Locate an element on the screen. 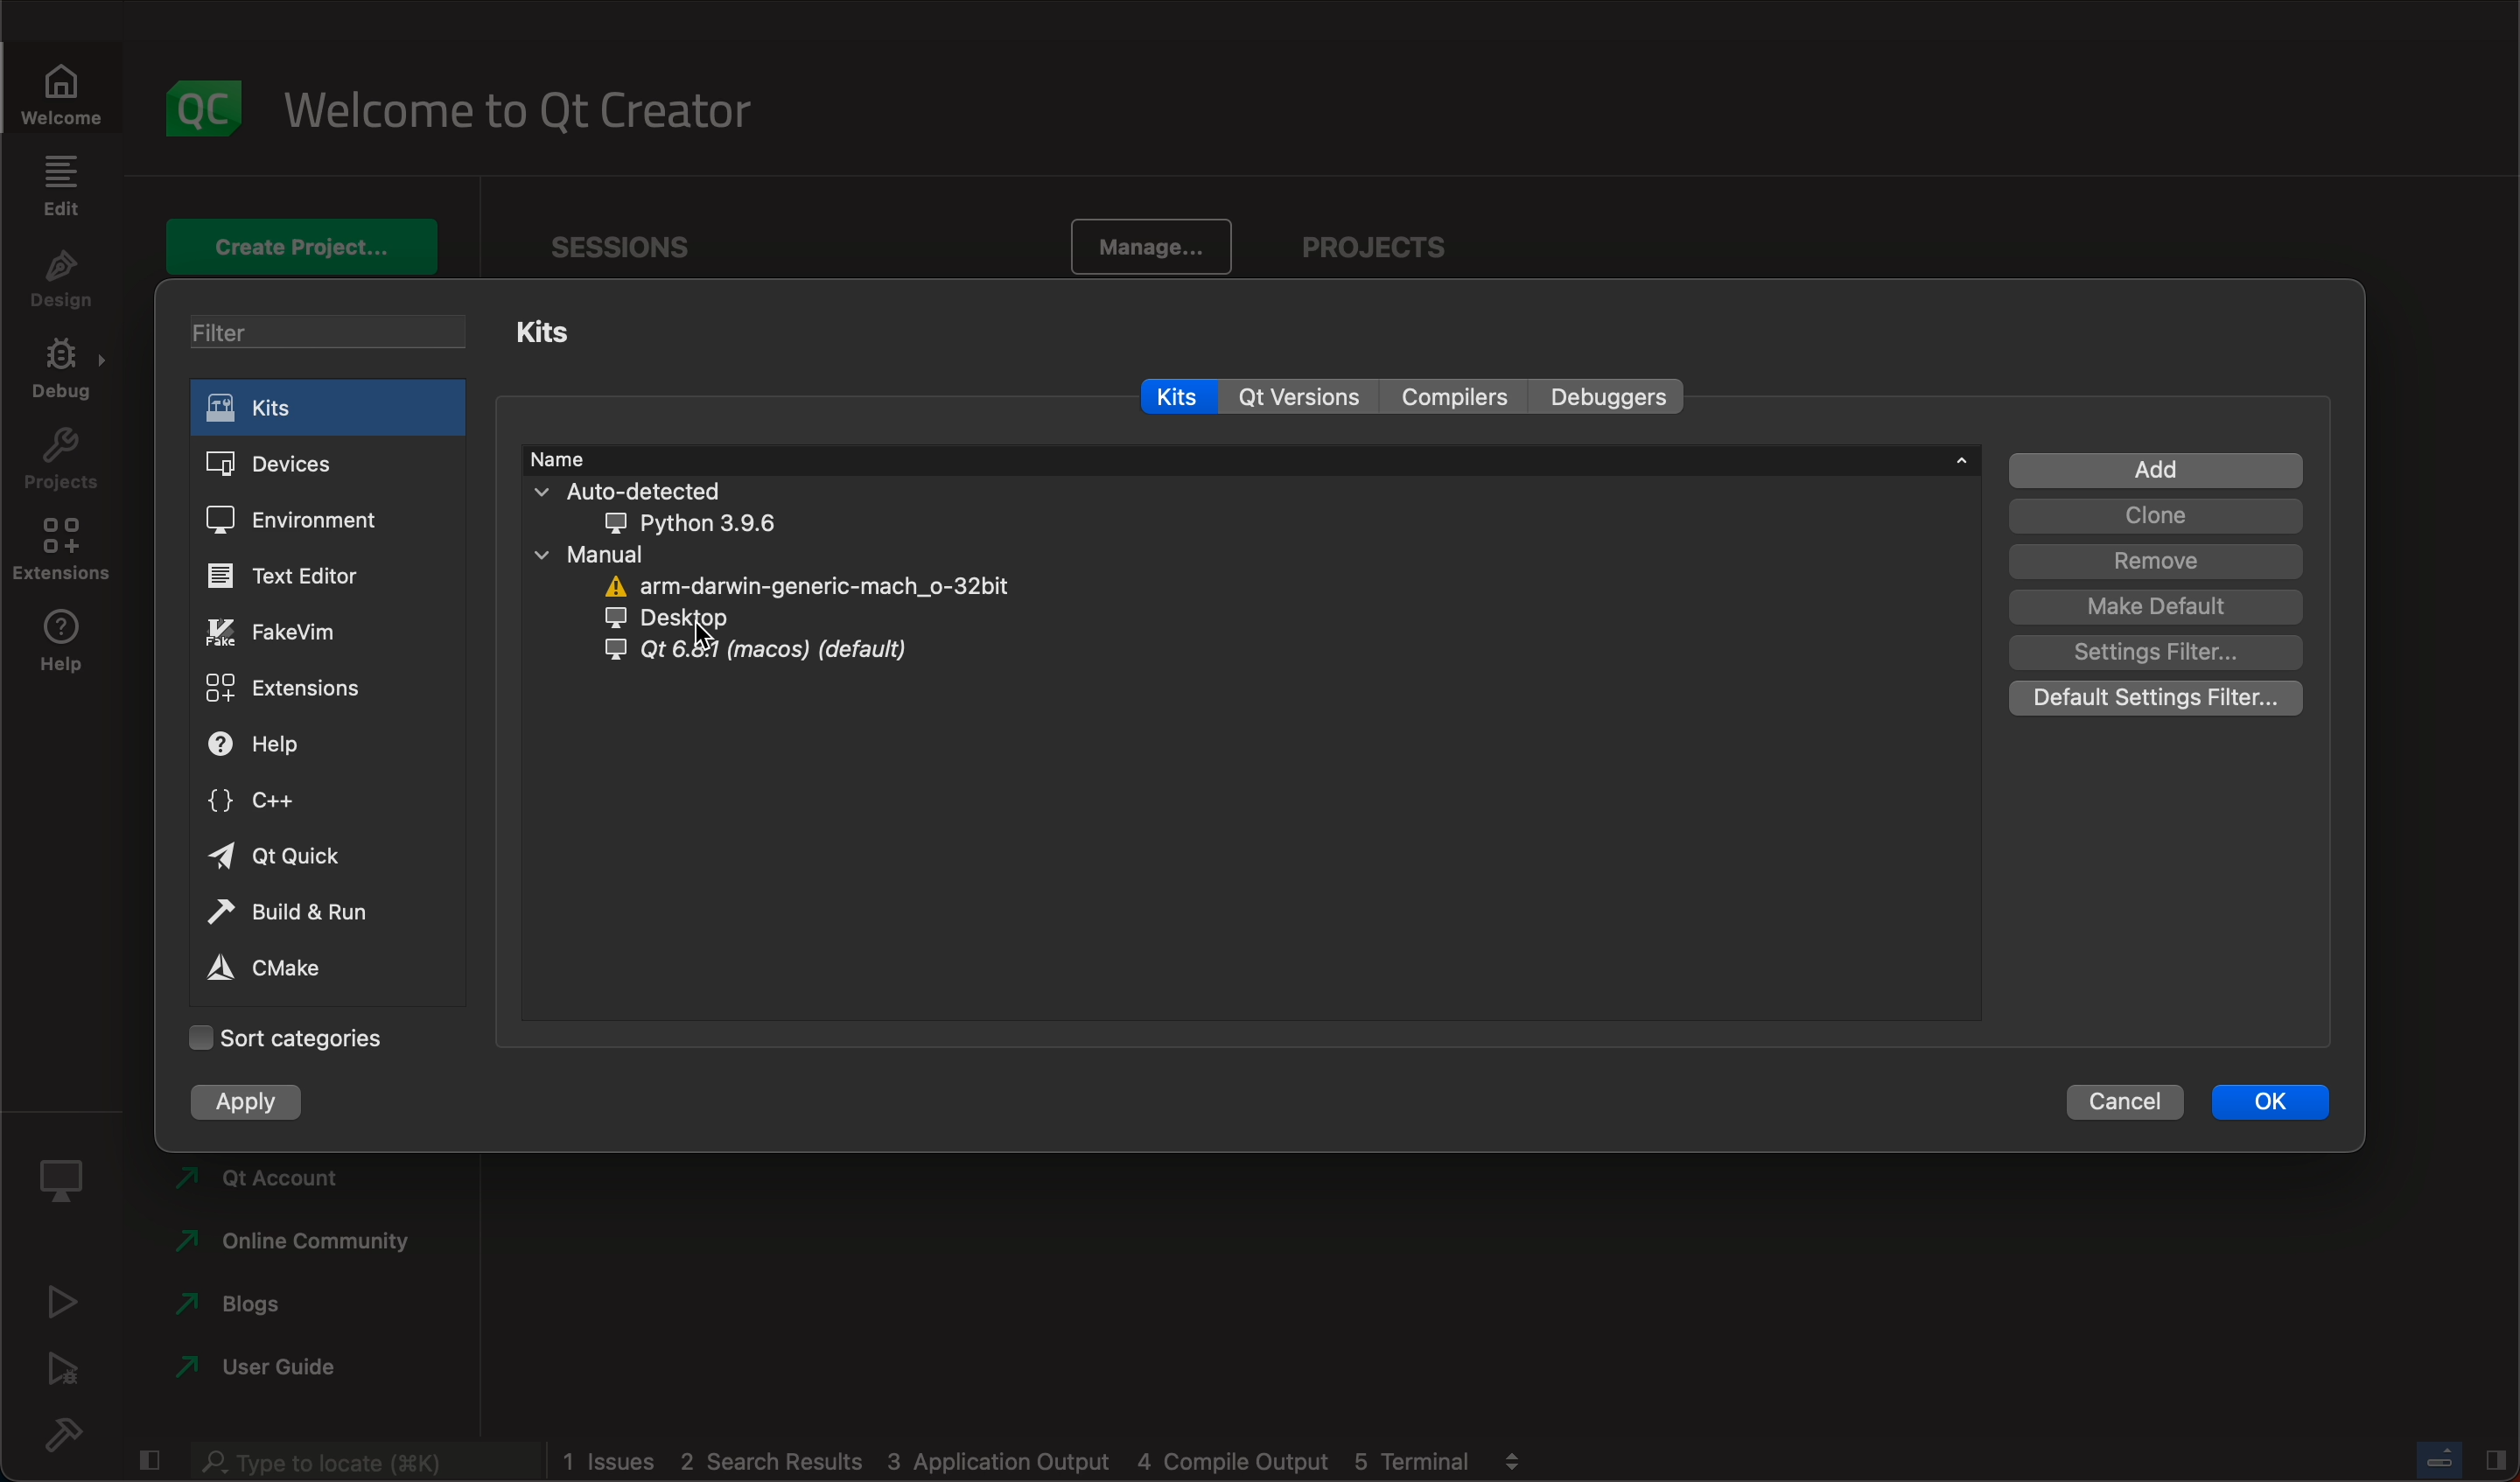  cancel is located at coordinates (2120, 1102).